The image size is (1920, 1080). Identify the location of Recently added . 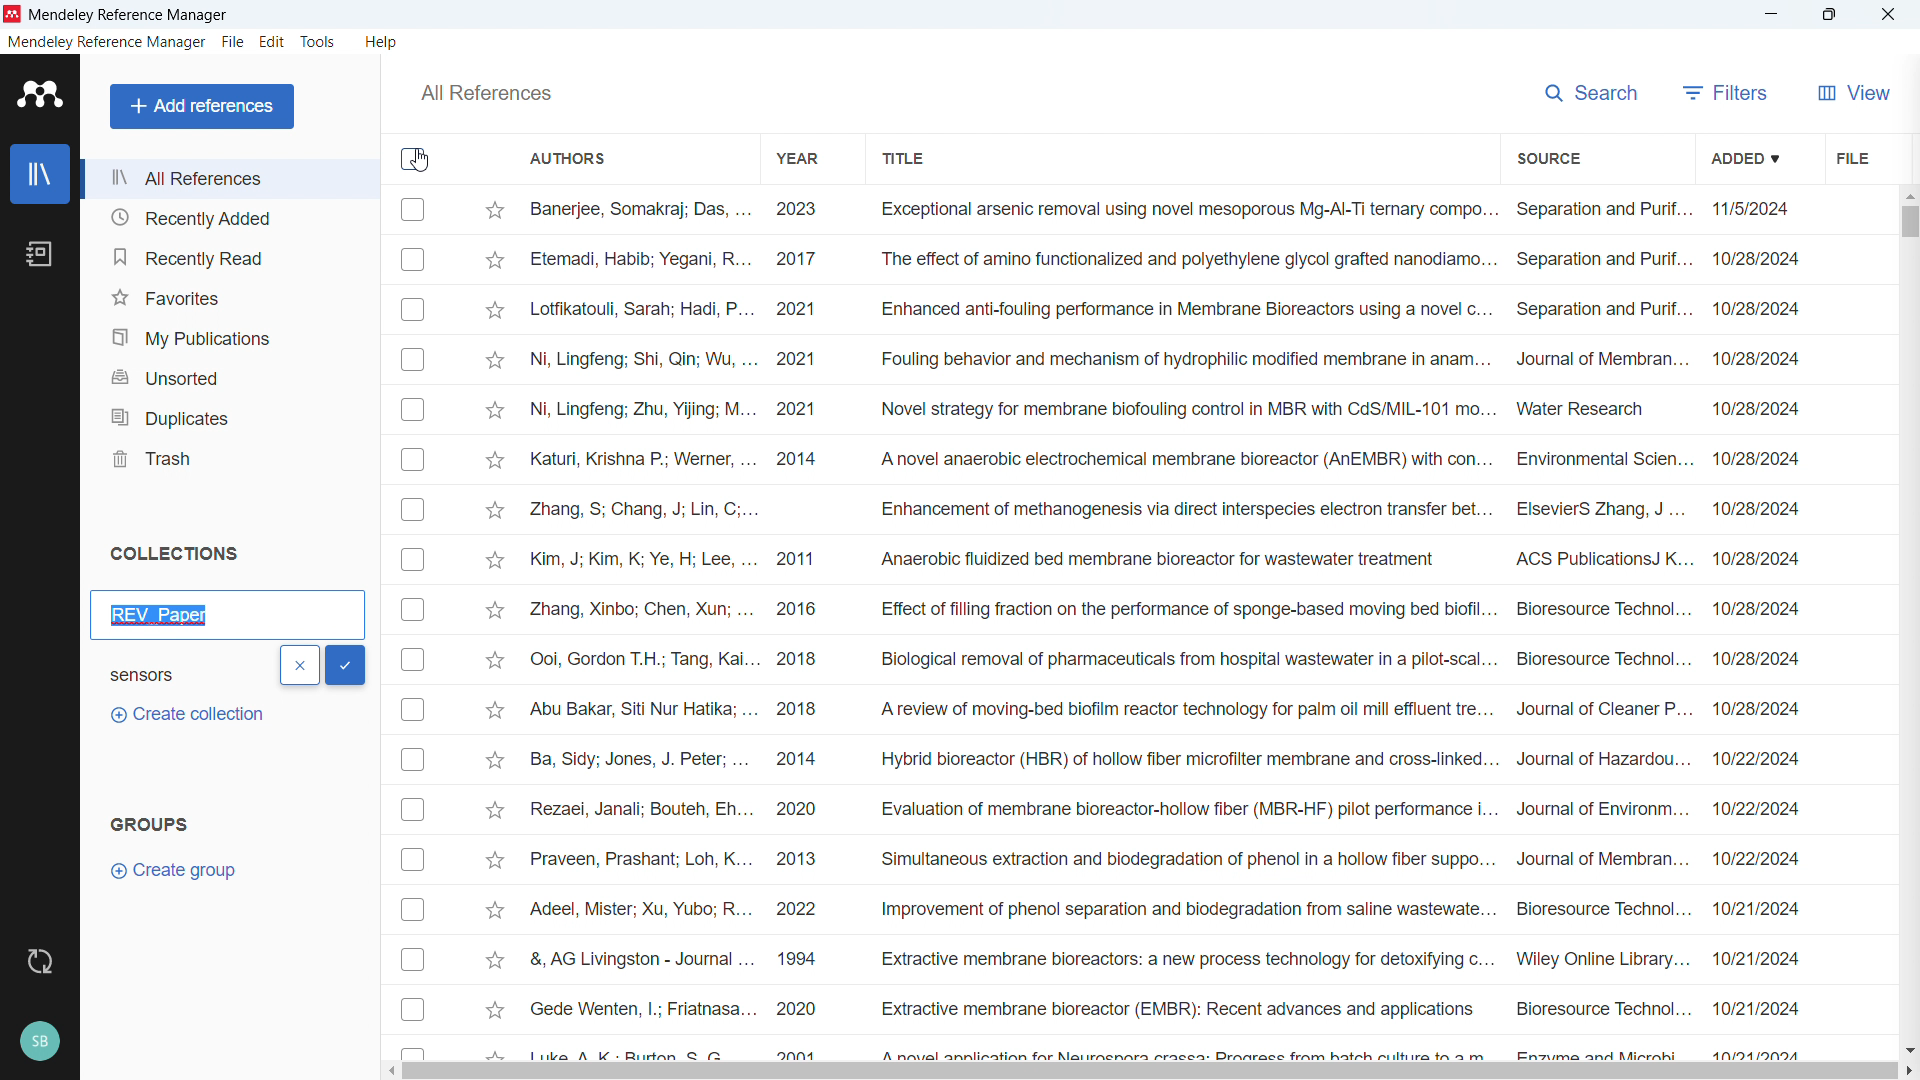
(230, 217).